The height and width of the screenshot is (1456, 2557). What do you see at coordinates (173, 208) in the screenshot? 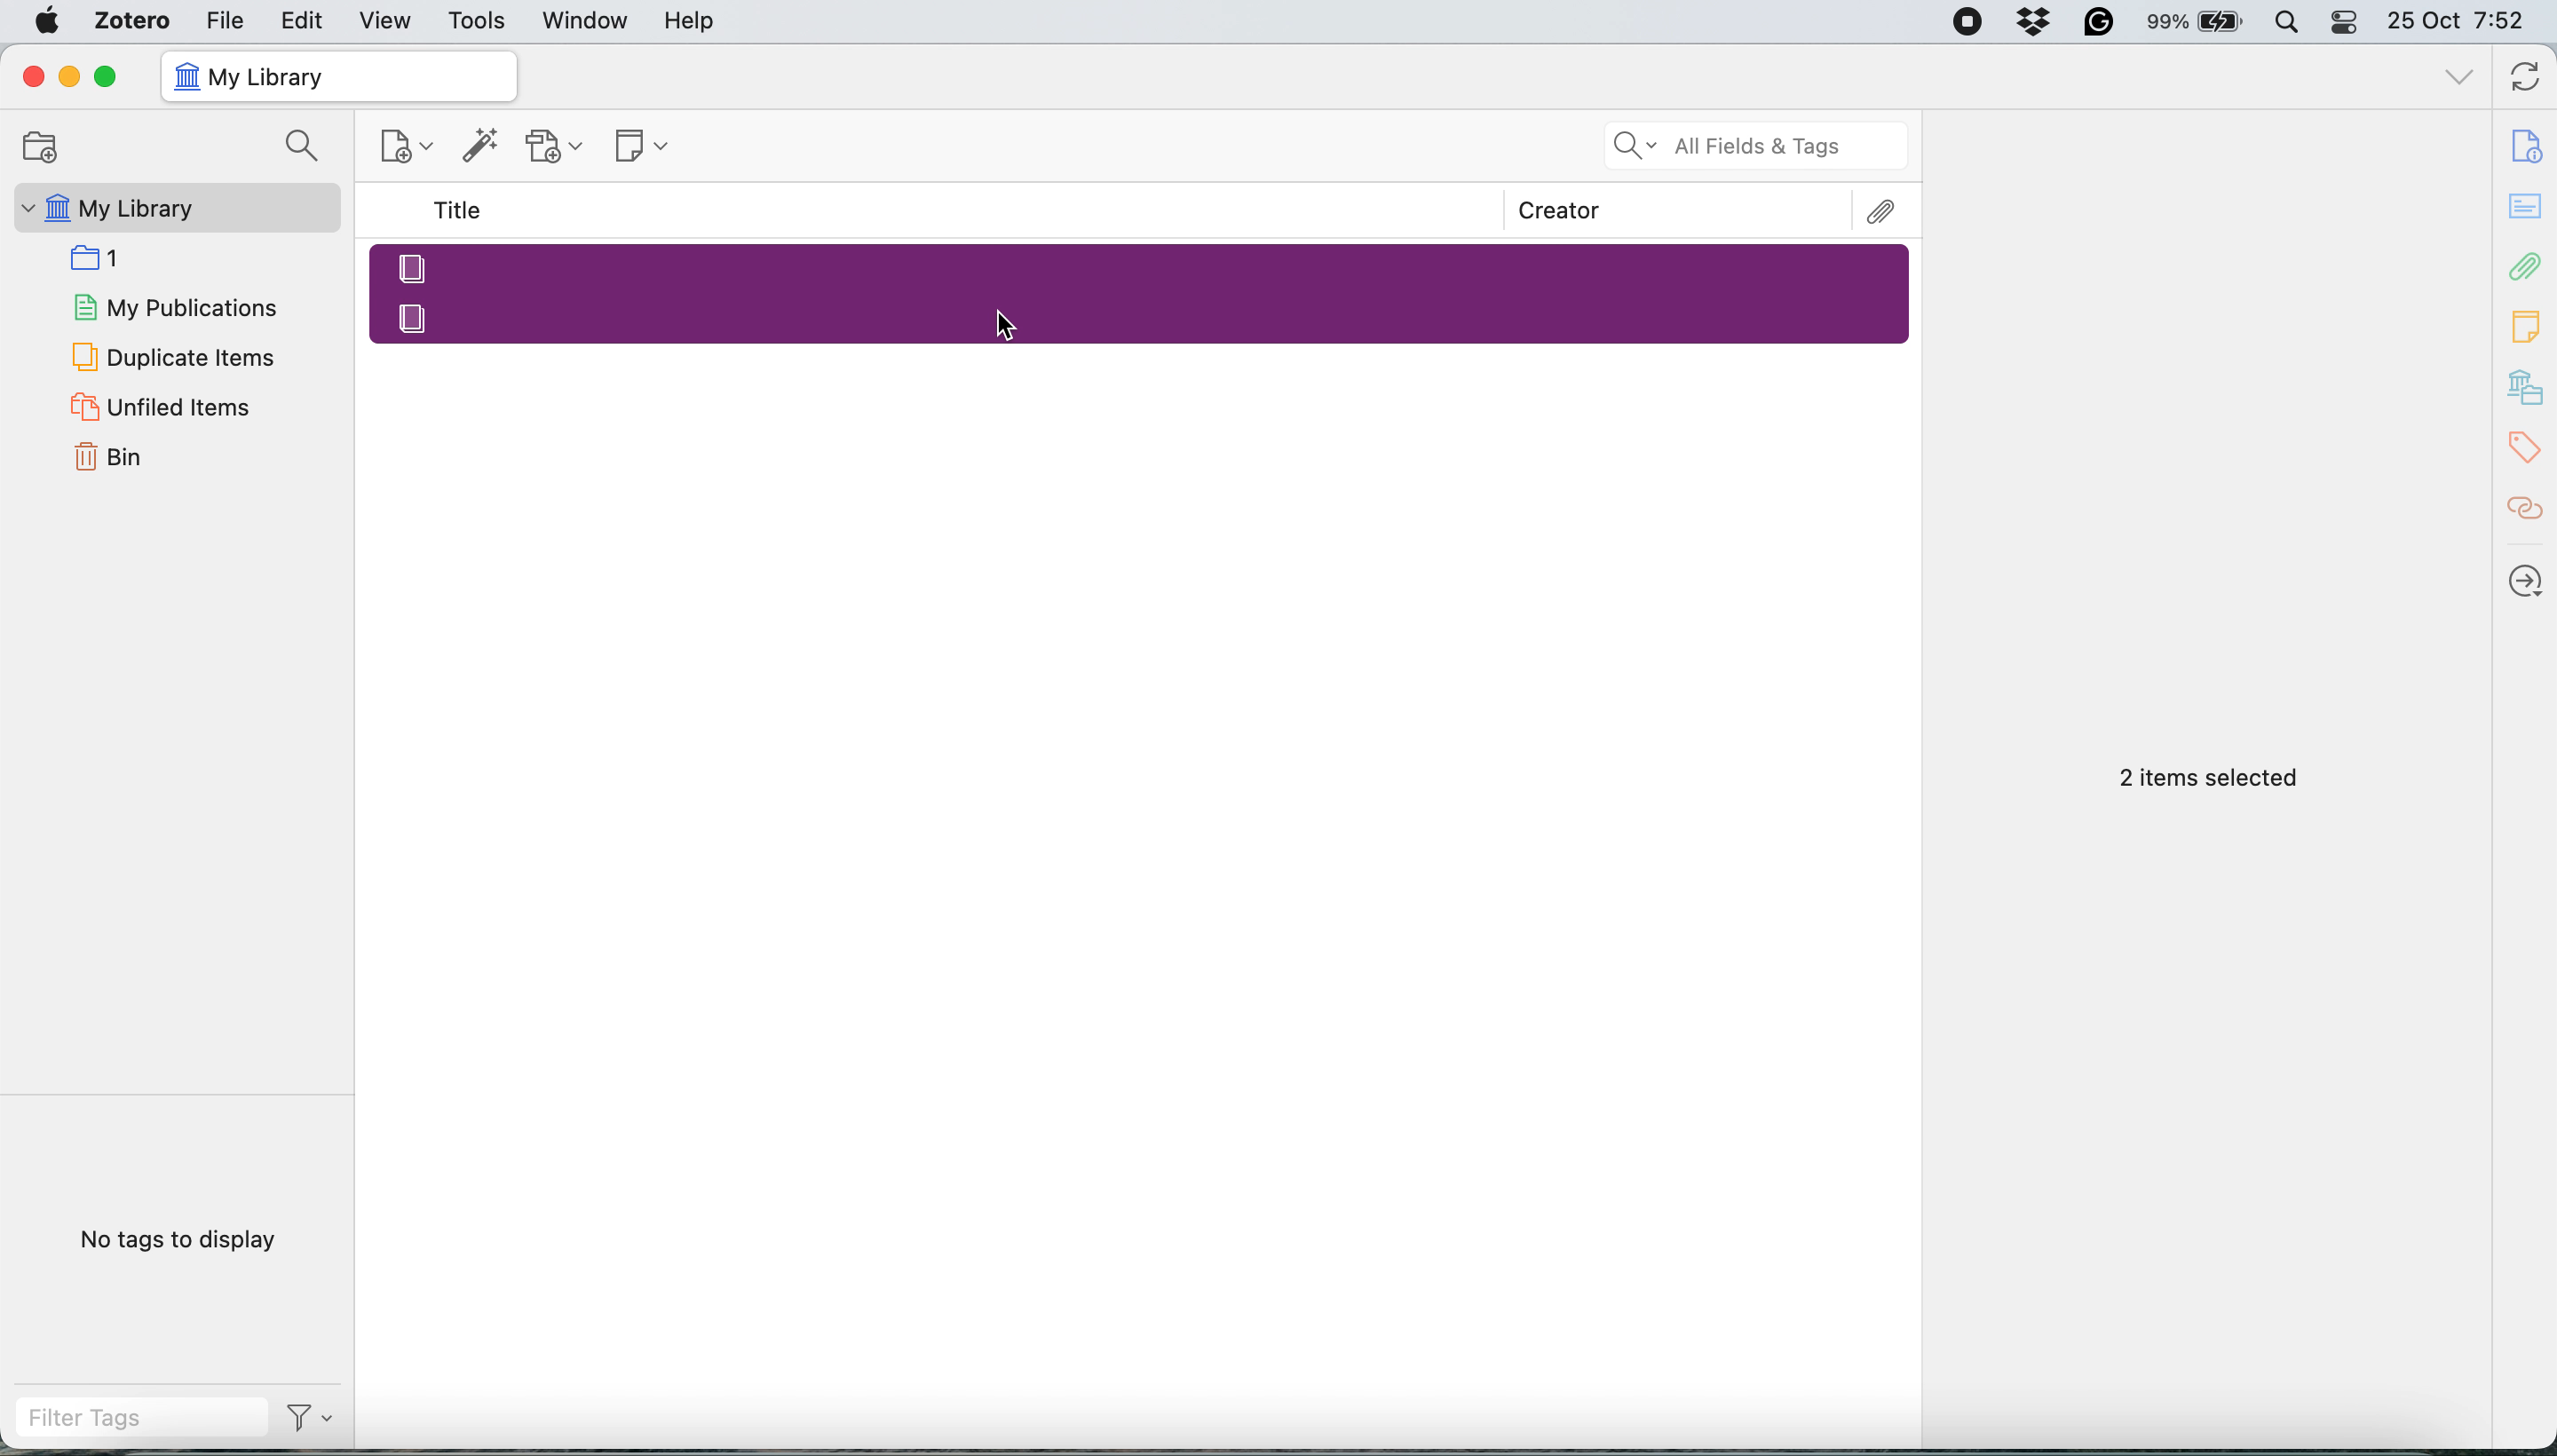
I see `My Library` at bounding box center [173, 208].